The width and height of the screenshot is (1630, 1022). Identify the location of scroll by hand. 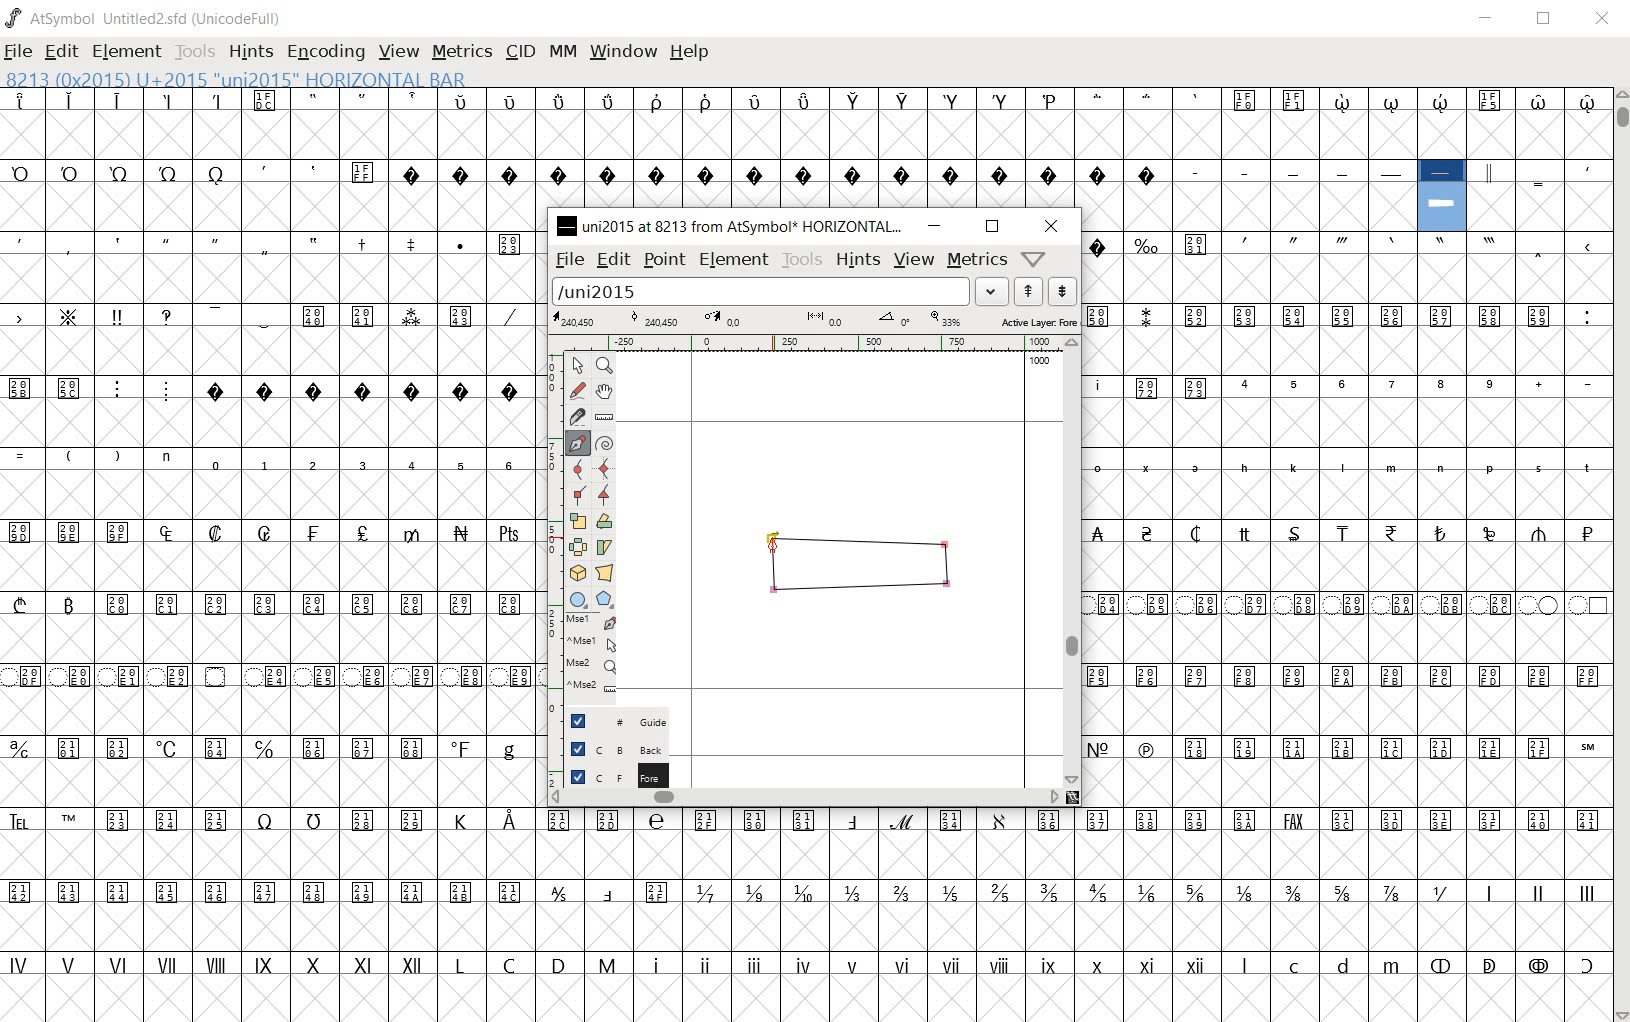
(603, 391).